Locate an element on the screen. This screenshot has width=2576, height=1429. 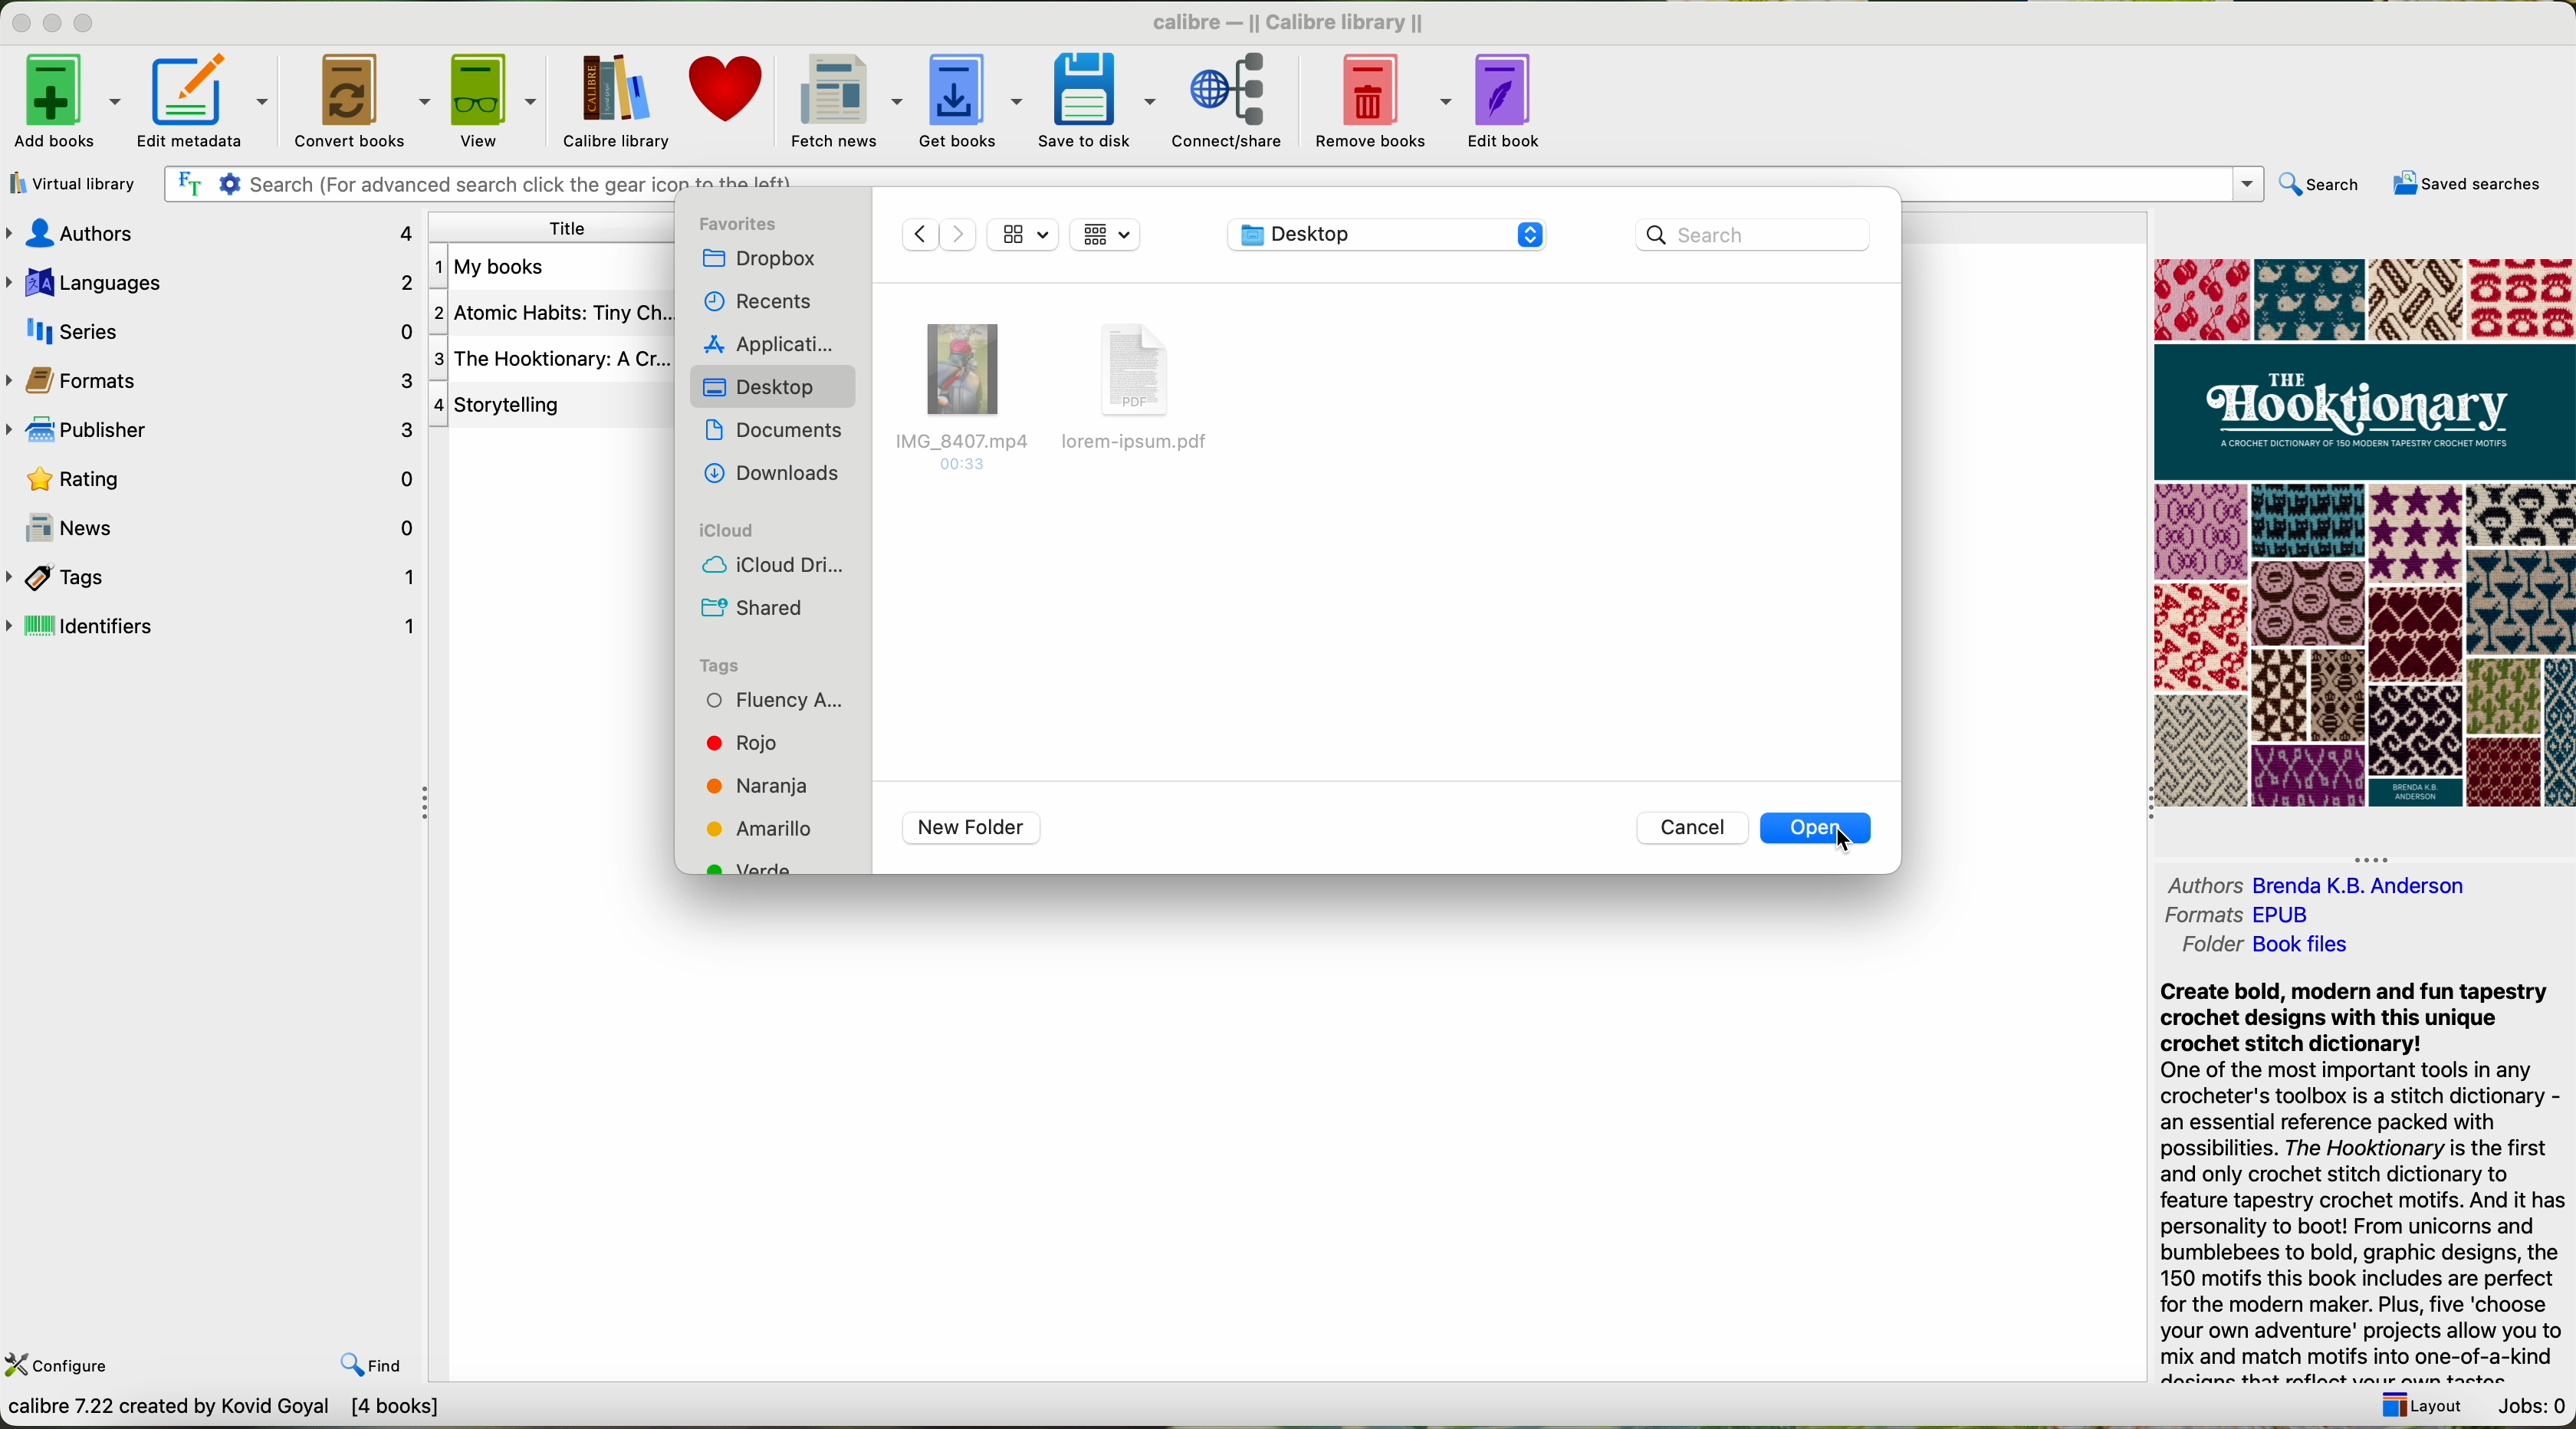
fetch news is located at coordinates (843, 101).